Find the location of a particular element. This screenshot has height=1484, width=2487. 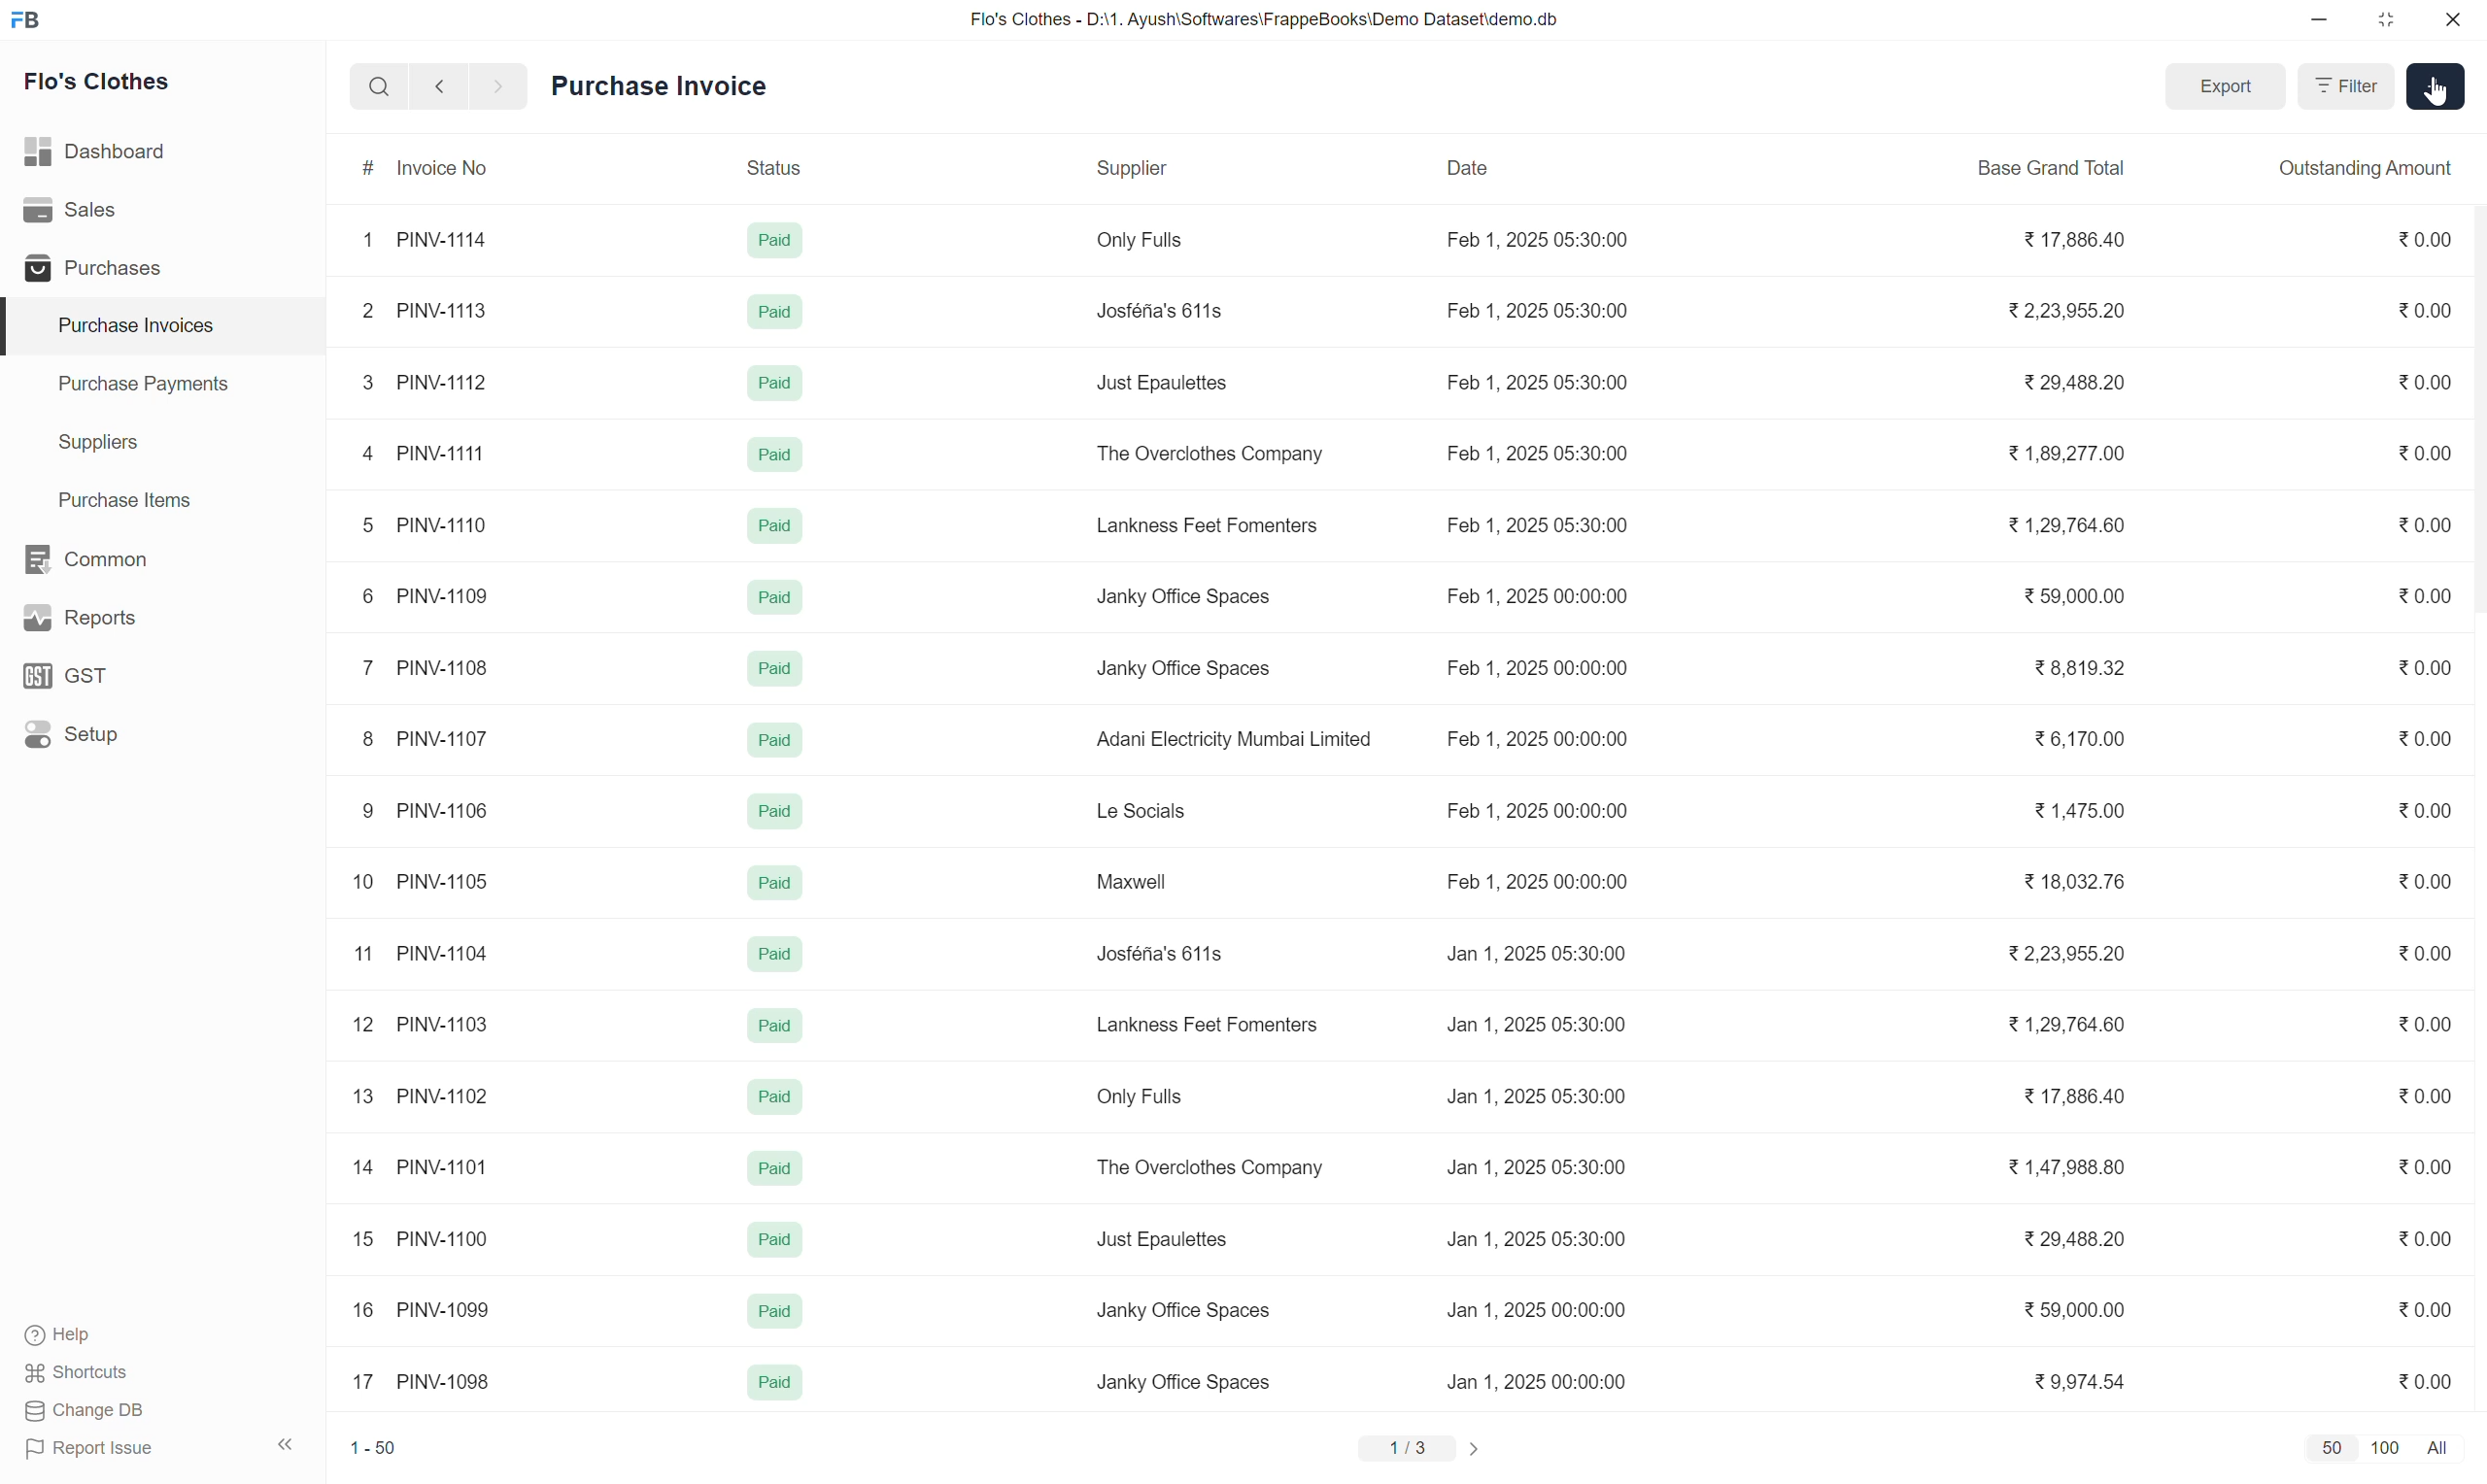

Sales is located at coordinates (161, 210).